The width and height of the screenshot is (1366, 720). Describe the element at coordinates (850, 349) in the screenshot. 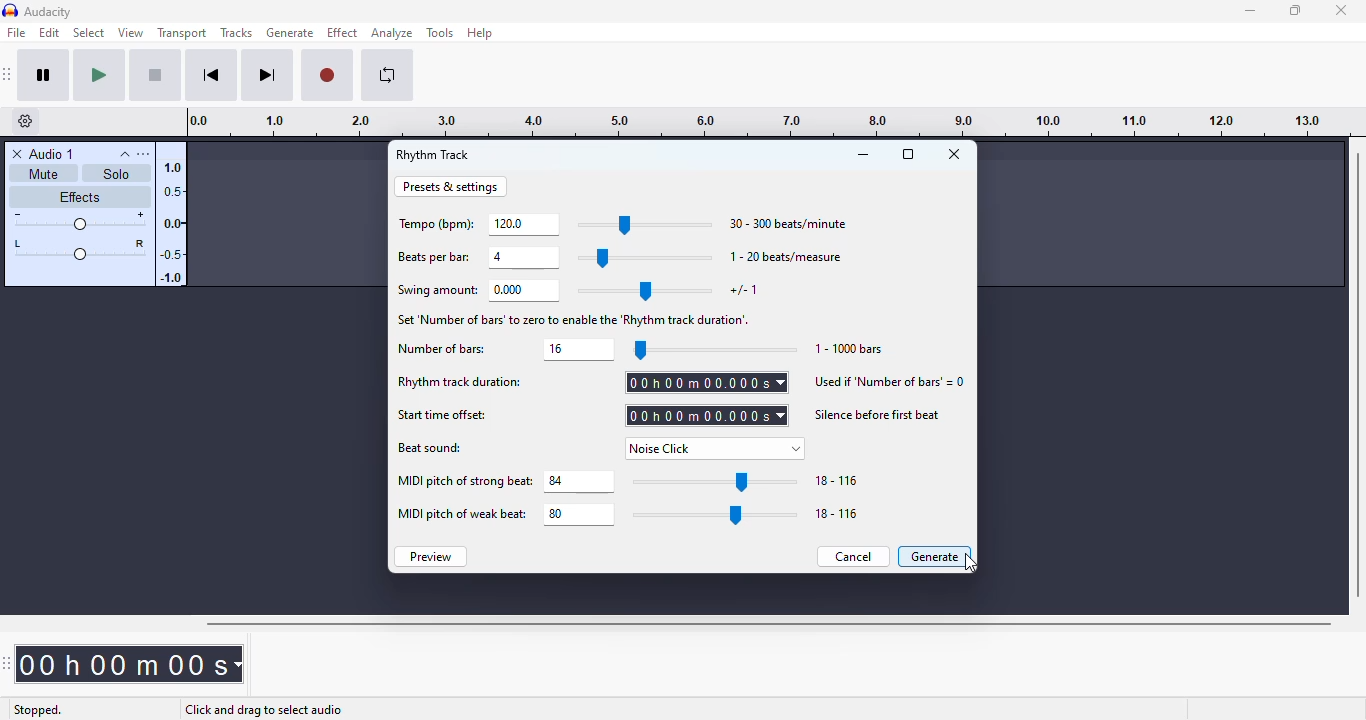

I see `1-1000 bars` at that location.